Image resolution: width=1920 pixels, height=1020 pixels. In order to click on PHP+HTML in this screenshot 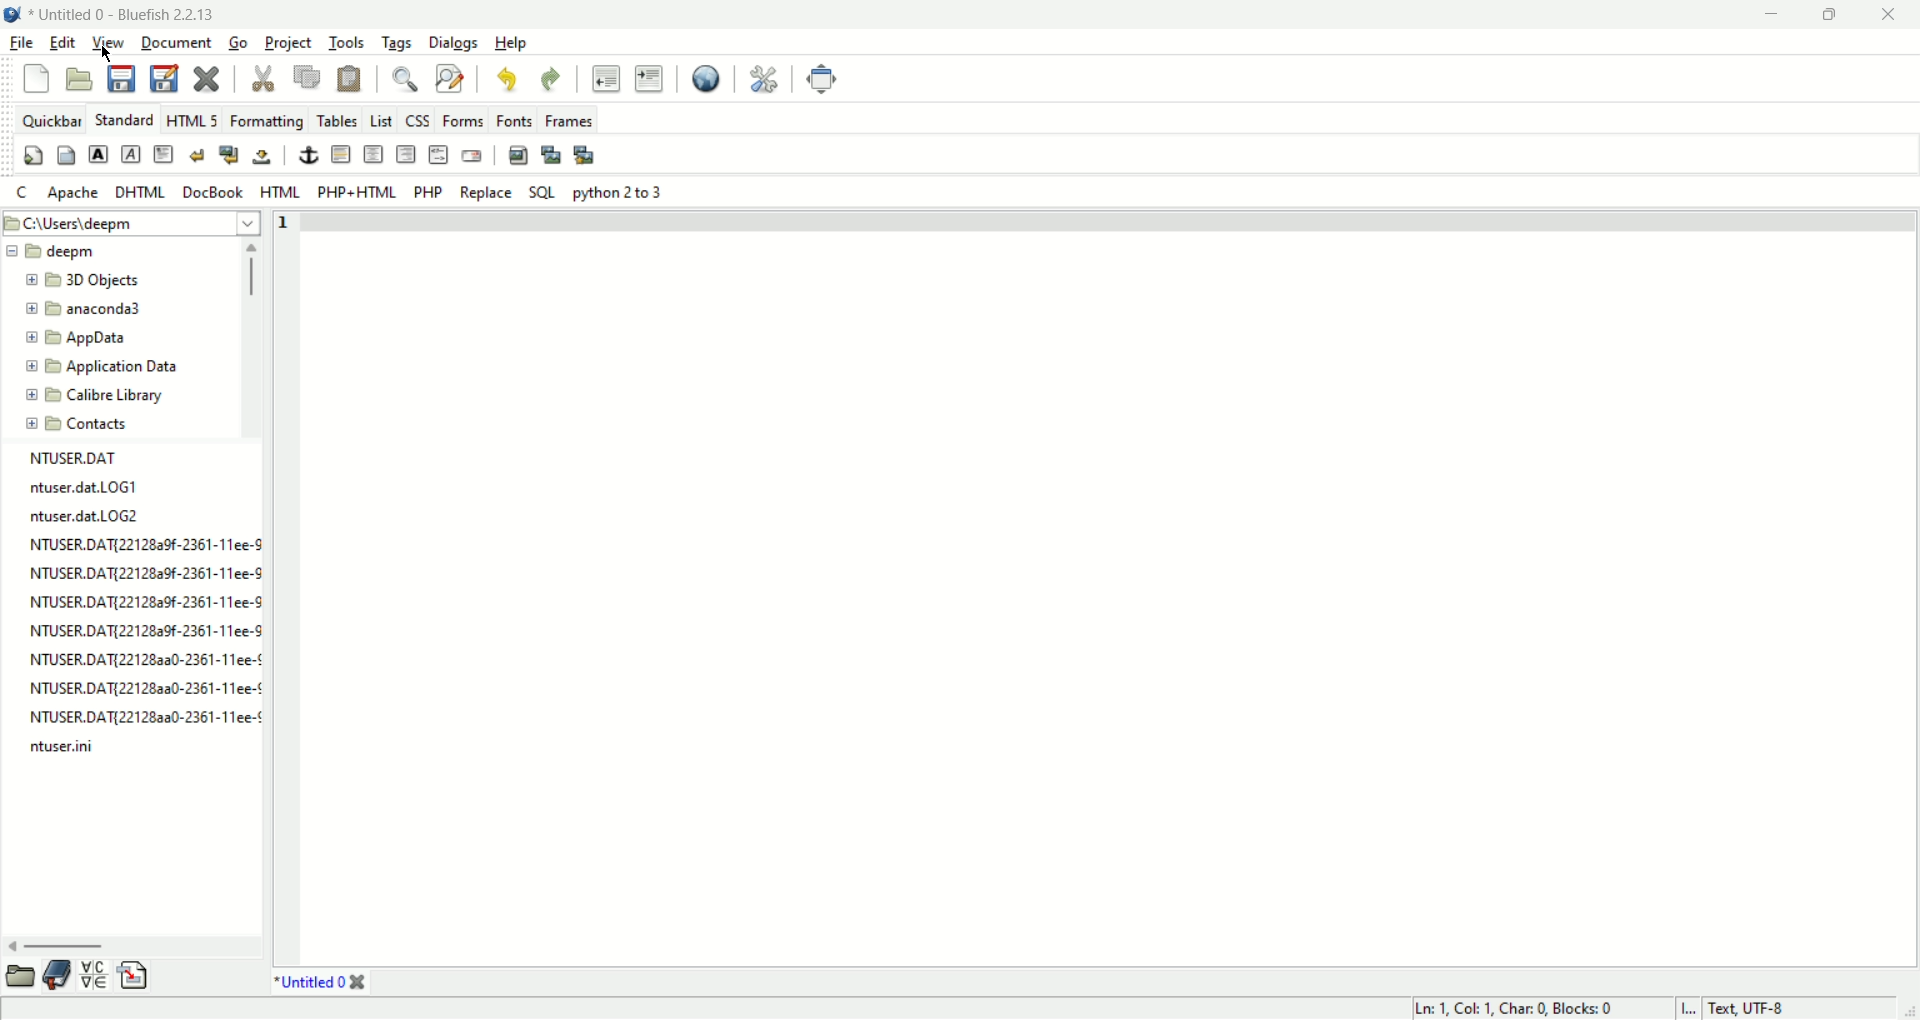, I will do `click(355, 192)`.